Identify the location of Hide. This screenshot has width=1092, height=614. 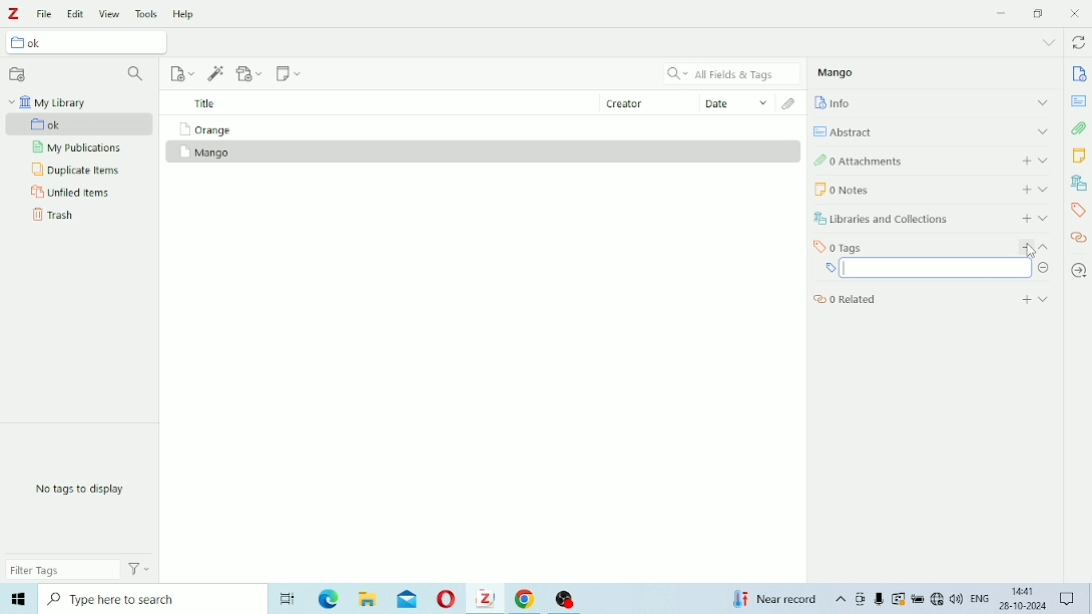
(1044, 271).